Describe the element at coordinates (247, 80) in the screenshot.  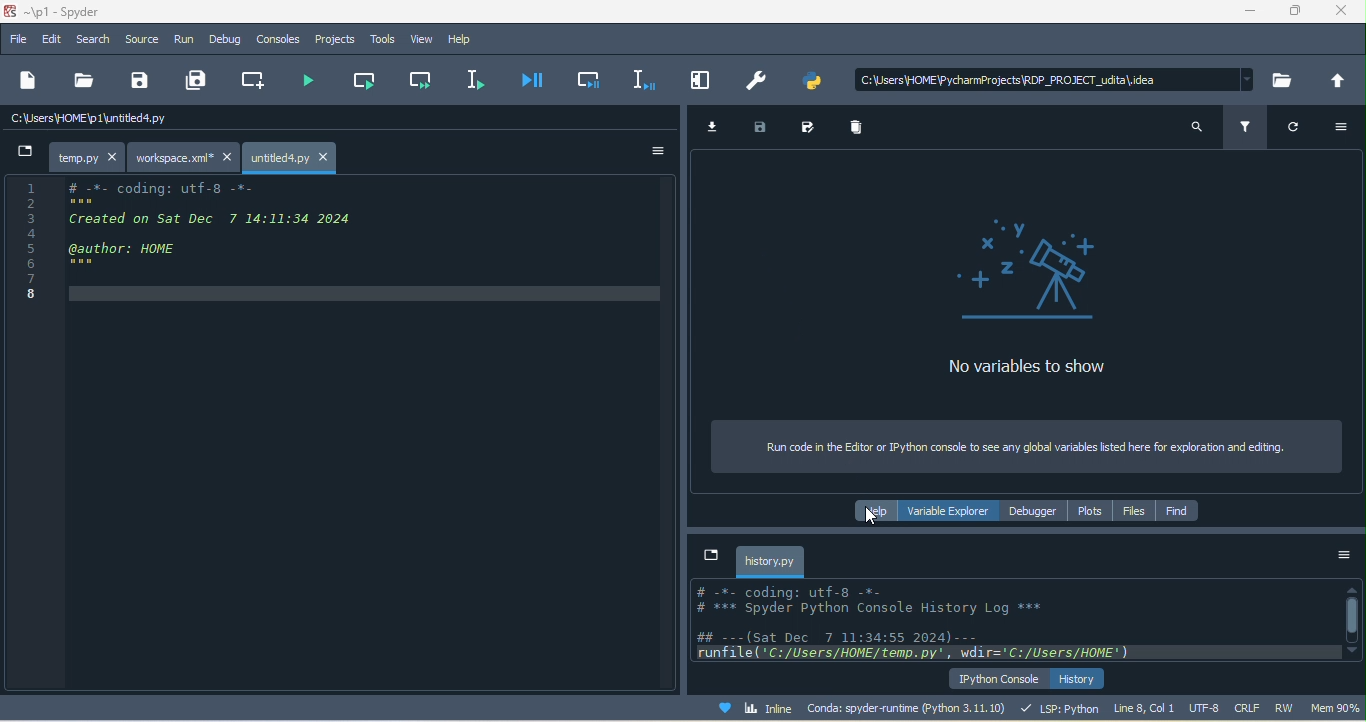
I see `cerate new cell` at that location.